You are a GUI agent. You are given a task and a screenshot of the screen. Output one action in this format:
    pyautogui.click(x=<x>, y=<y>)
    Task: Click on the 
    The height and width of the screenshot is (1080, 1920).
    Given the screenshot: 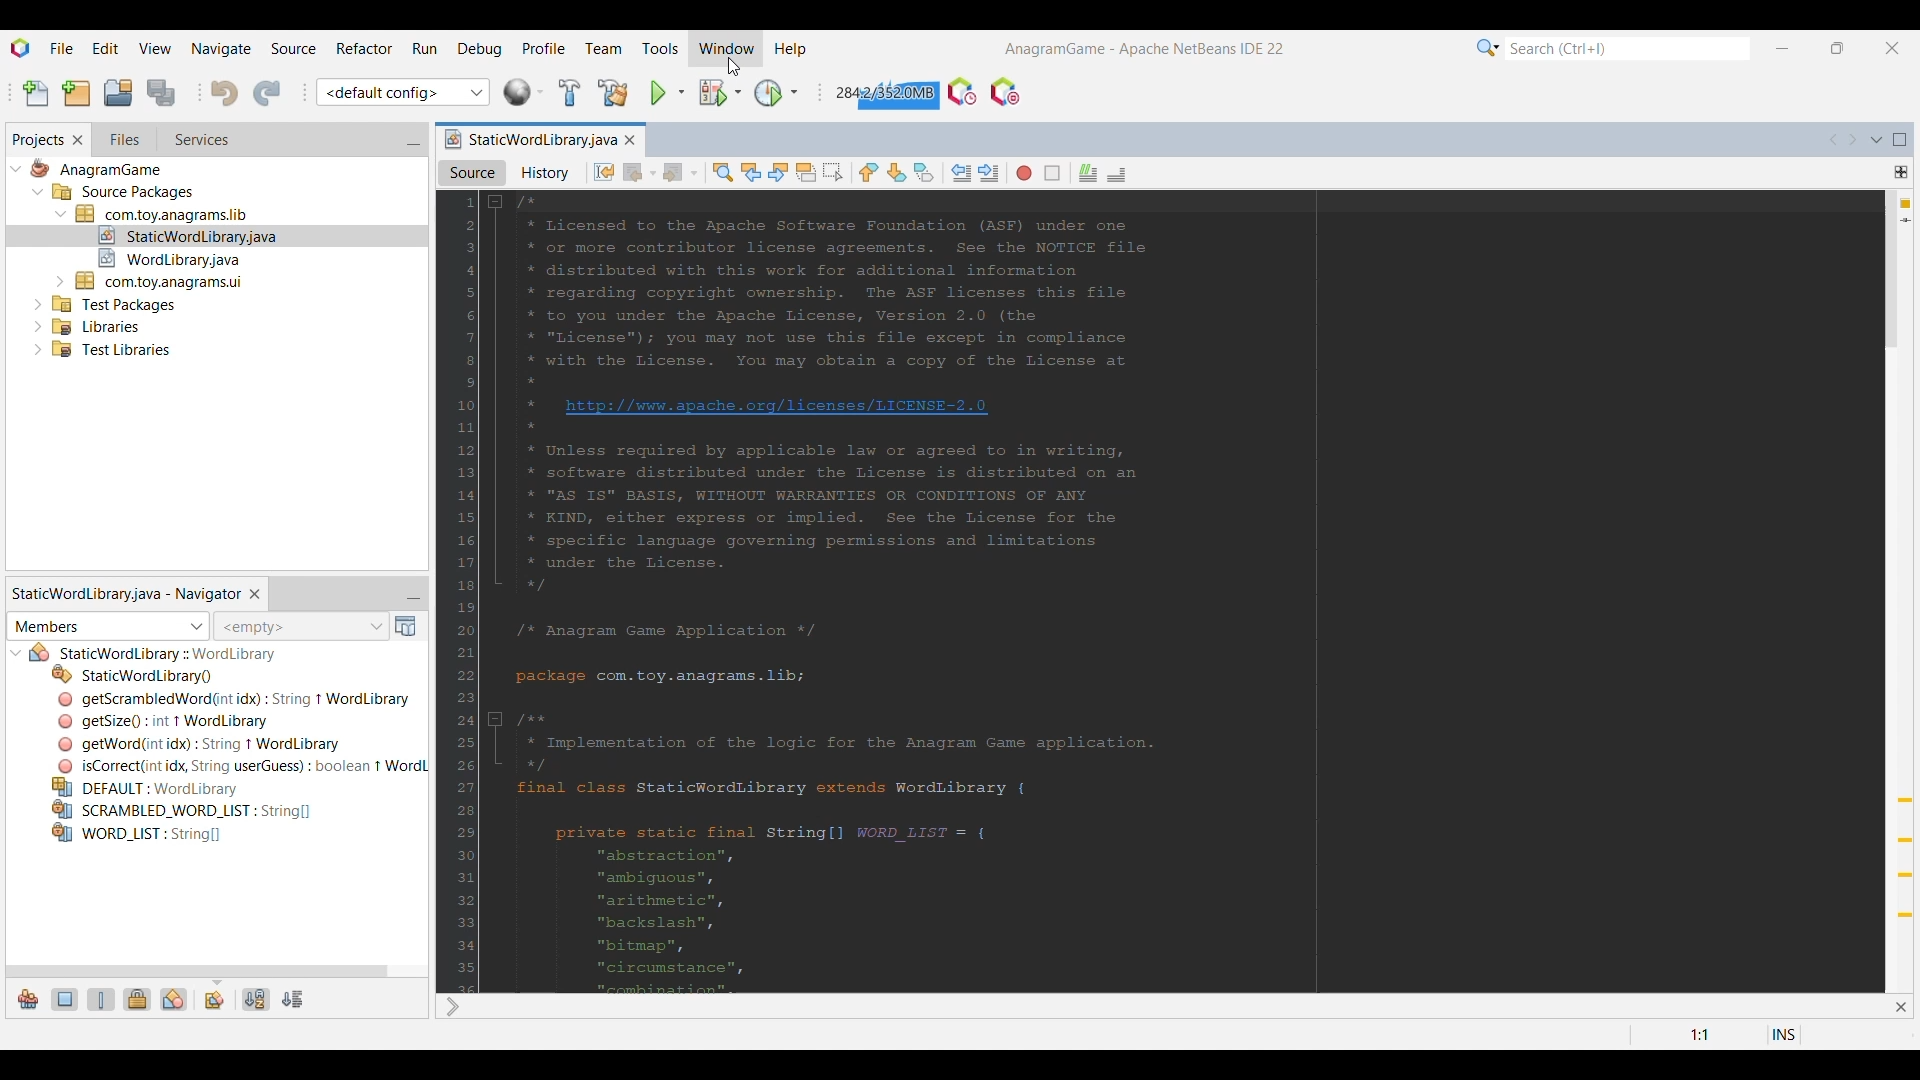 What is the action you would take?
    pyautogui.click(x=446, y=1007)
    